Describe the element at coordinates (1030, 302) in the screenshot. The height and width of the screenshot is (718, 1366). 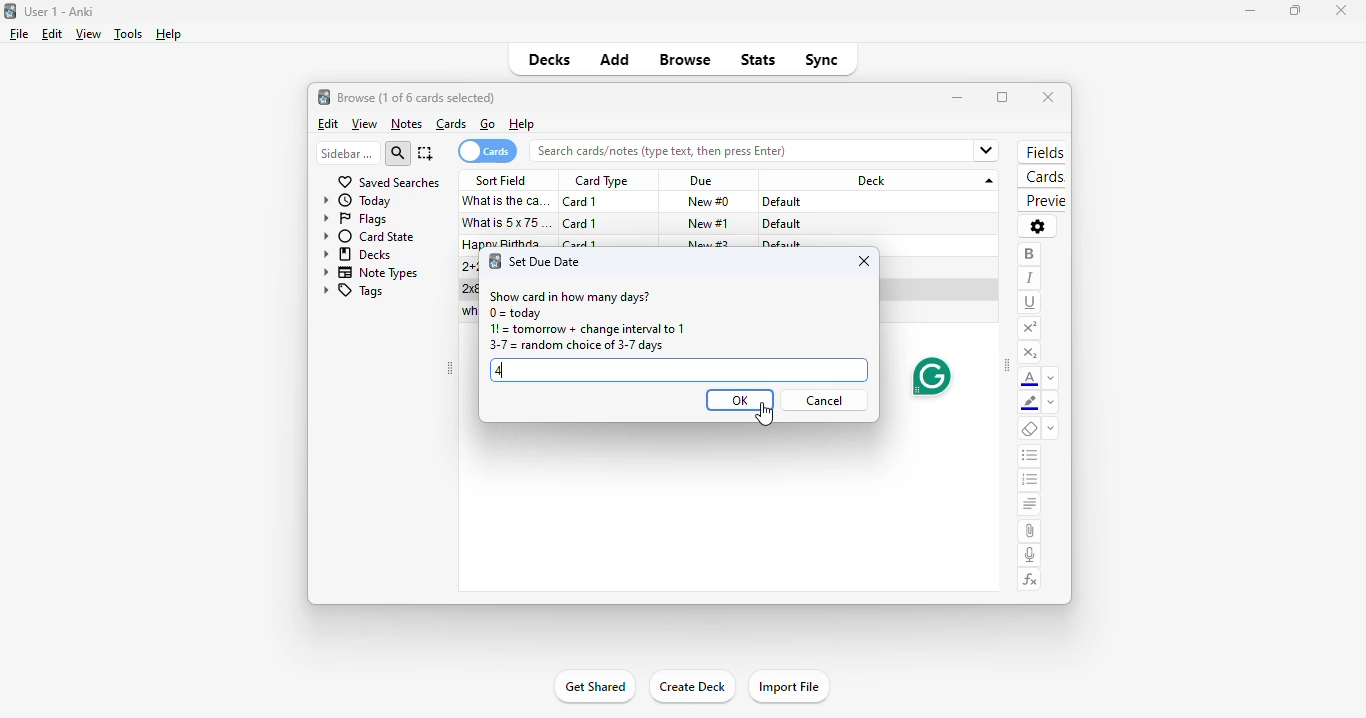
I see `underline` at that location.